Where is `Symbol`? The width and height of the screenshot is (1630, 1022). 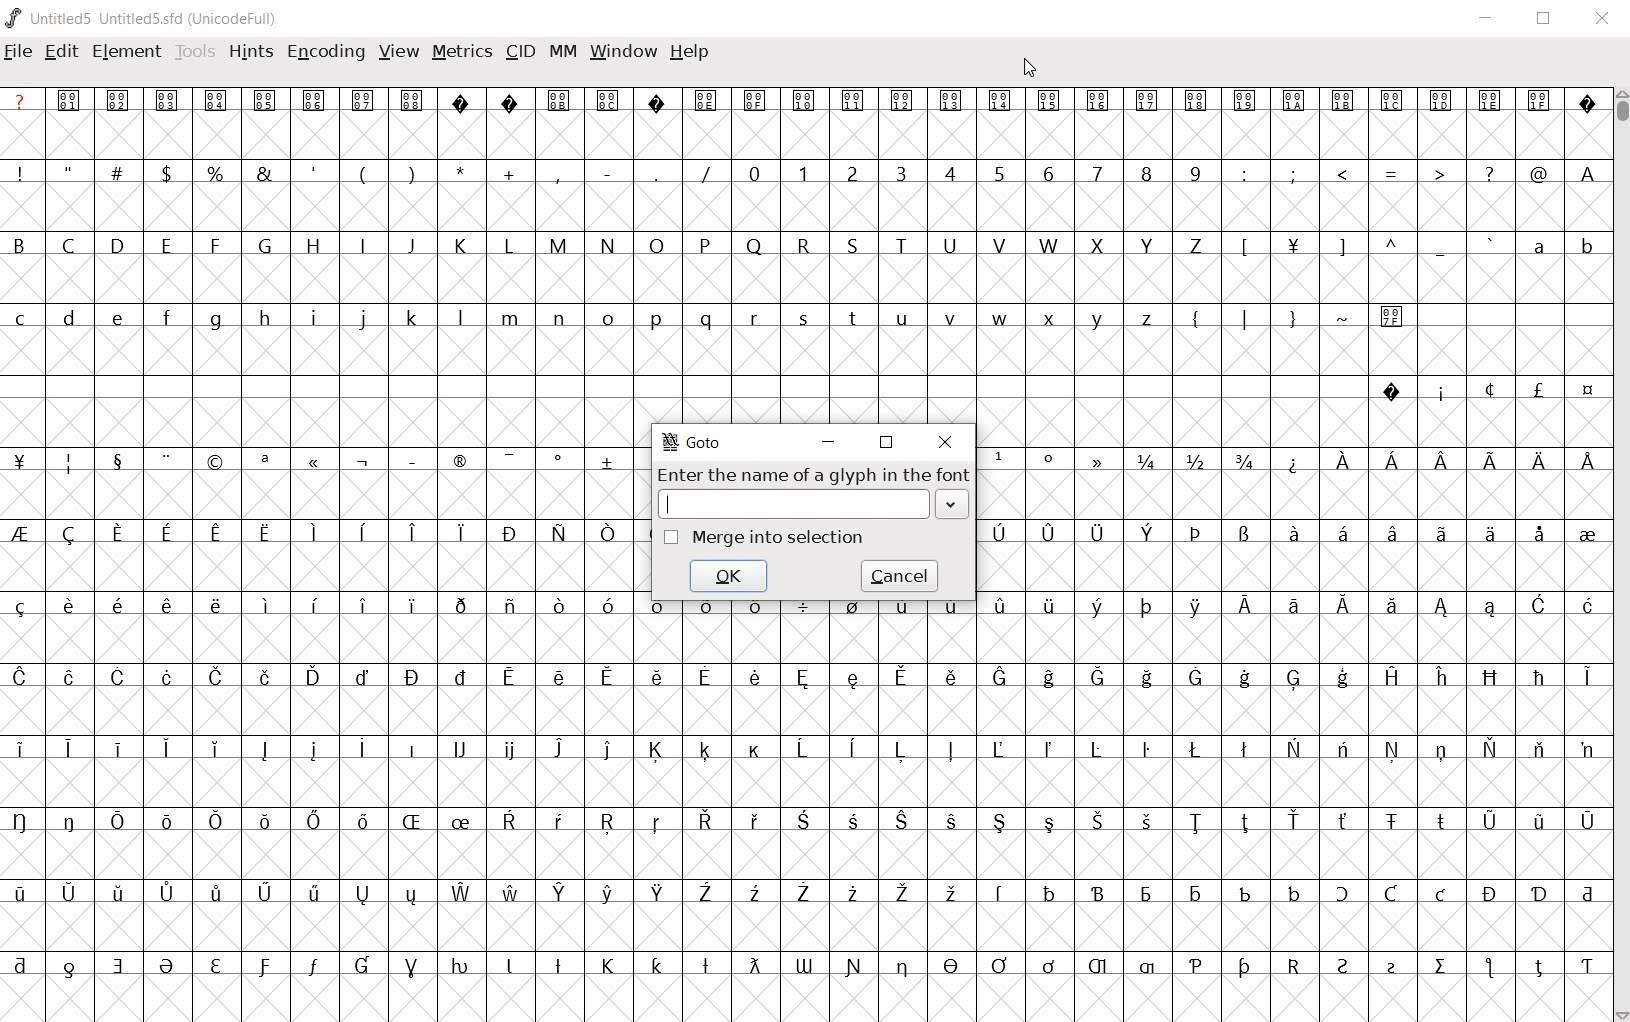
Symbol is located at coordinates (852, 894).